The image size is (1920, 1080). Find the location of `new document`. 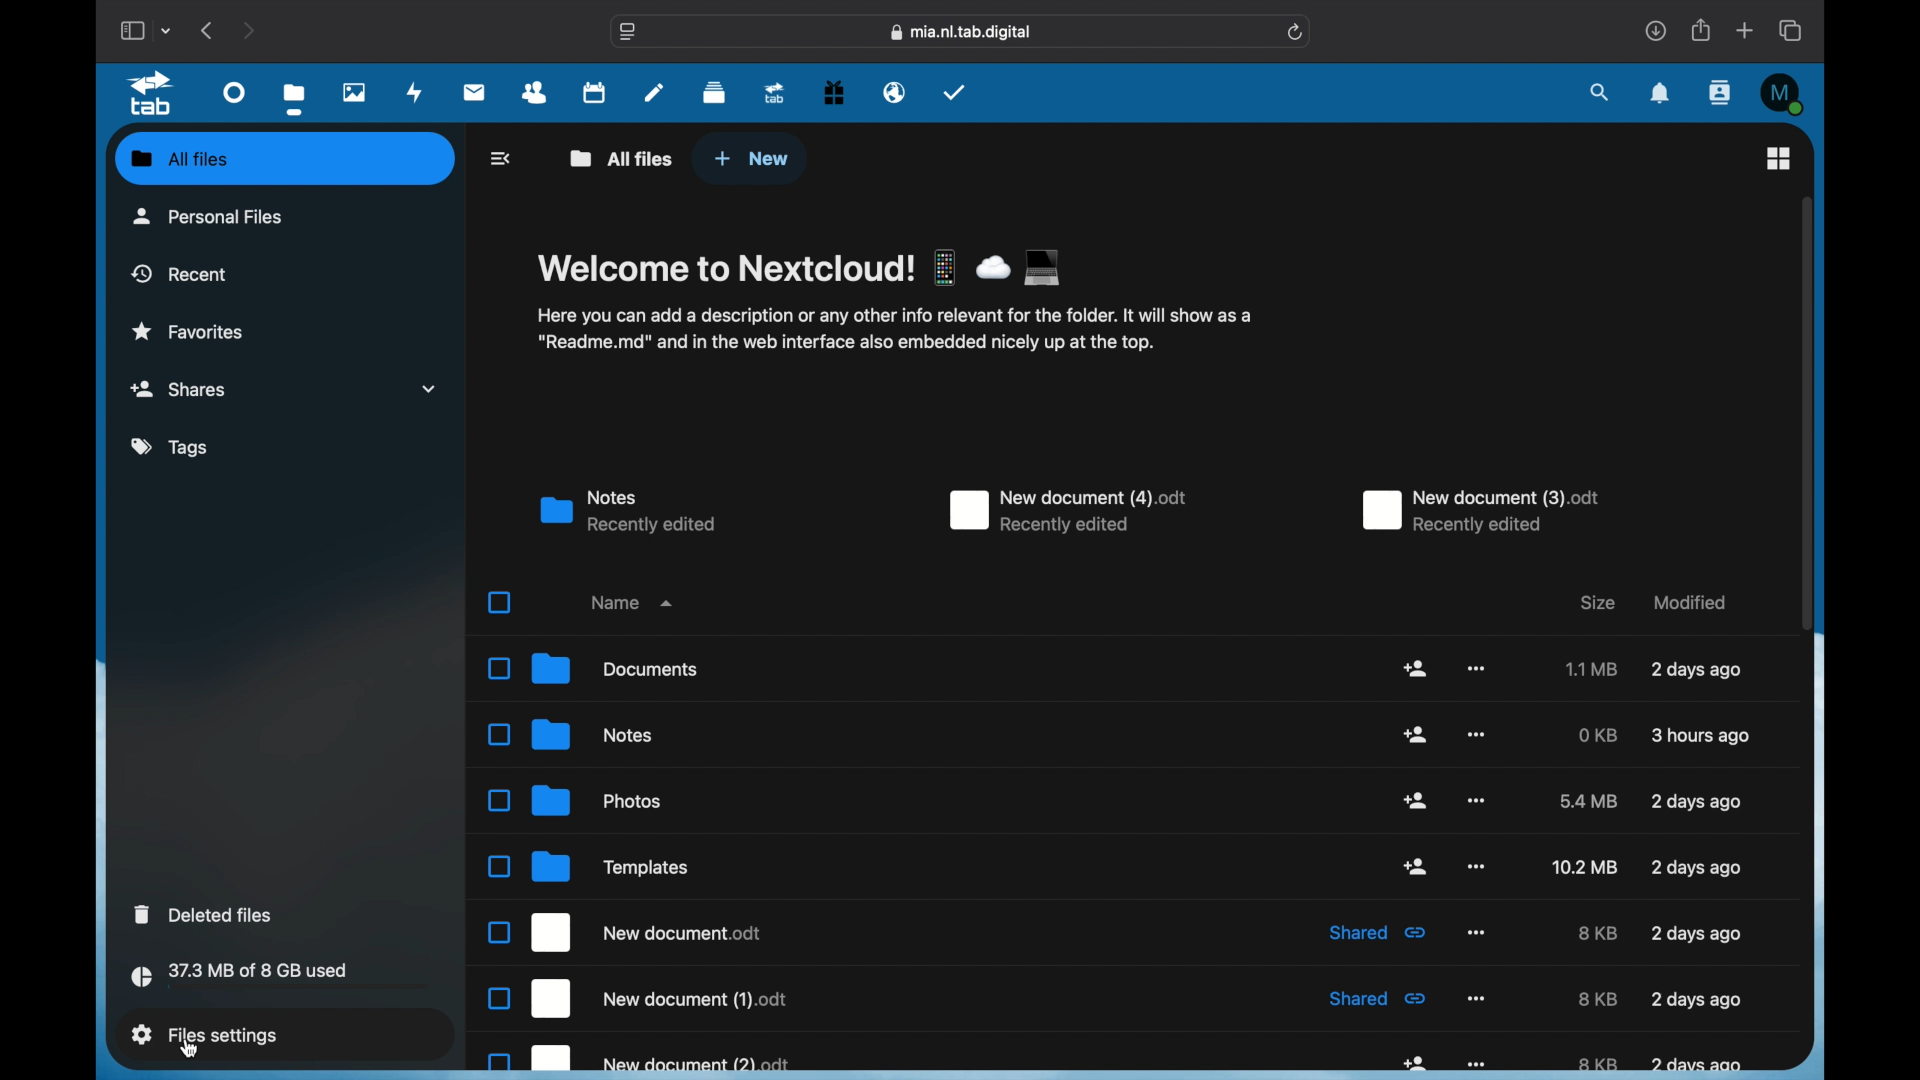

new document is located at coordinates (624, 932).